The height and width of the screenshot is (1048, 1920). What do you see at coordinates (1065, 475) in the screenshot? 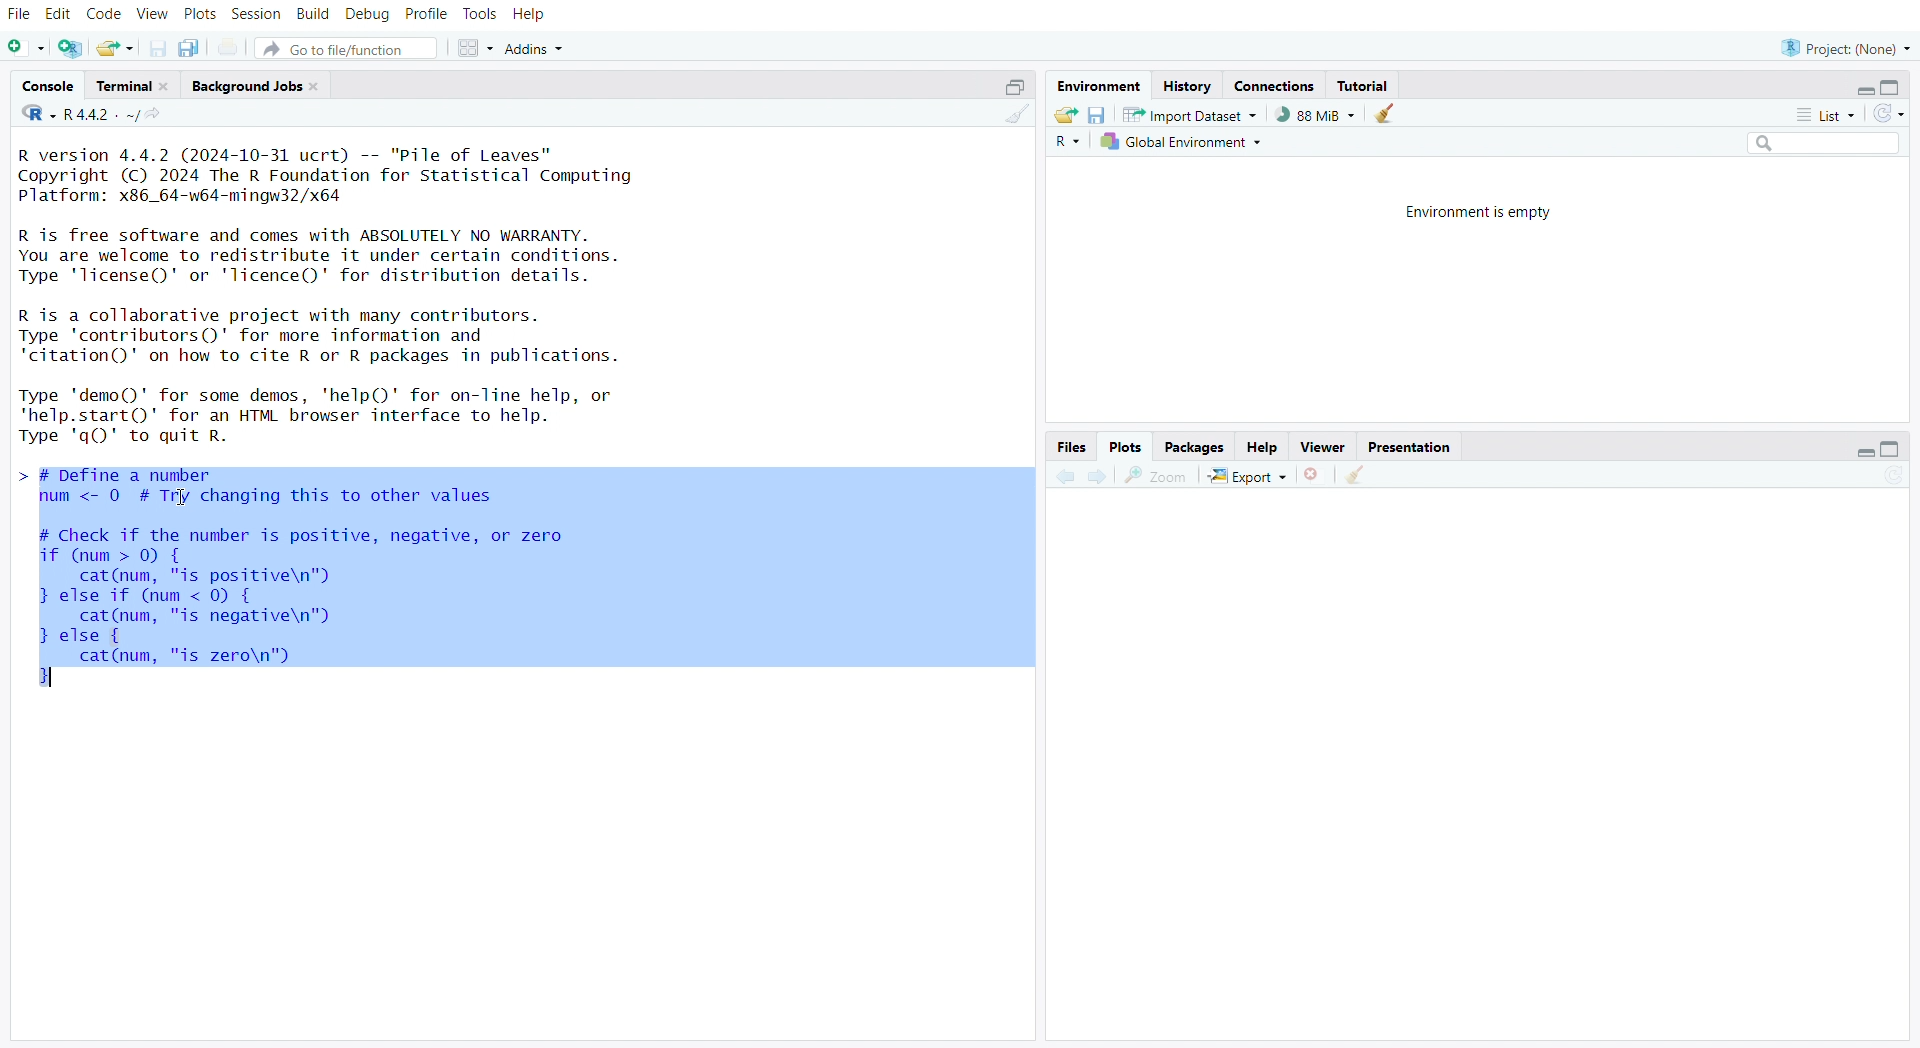
I see `backward` at bounding box center [1065, 475].